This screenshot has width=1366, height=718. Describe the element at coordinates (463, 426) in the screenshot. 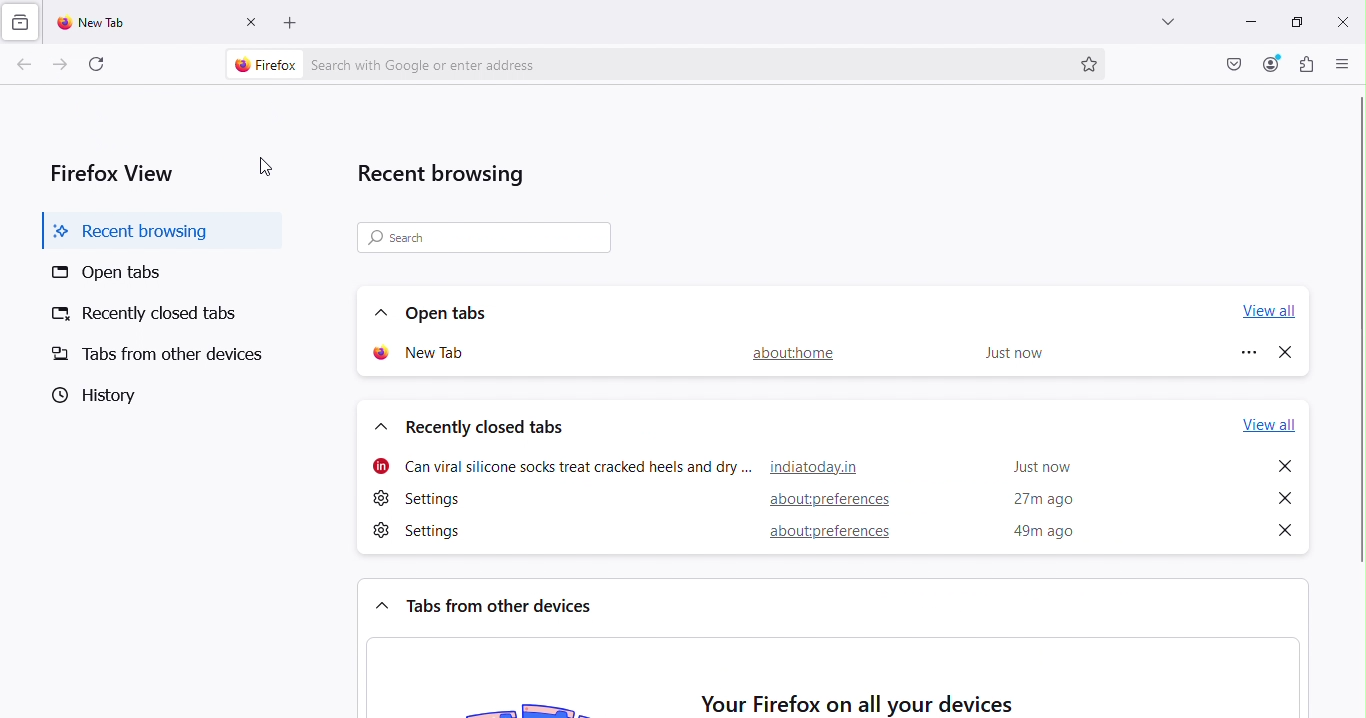

I see `Recently closed tabs` at that location.